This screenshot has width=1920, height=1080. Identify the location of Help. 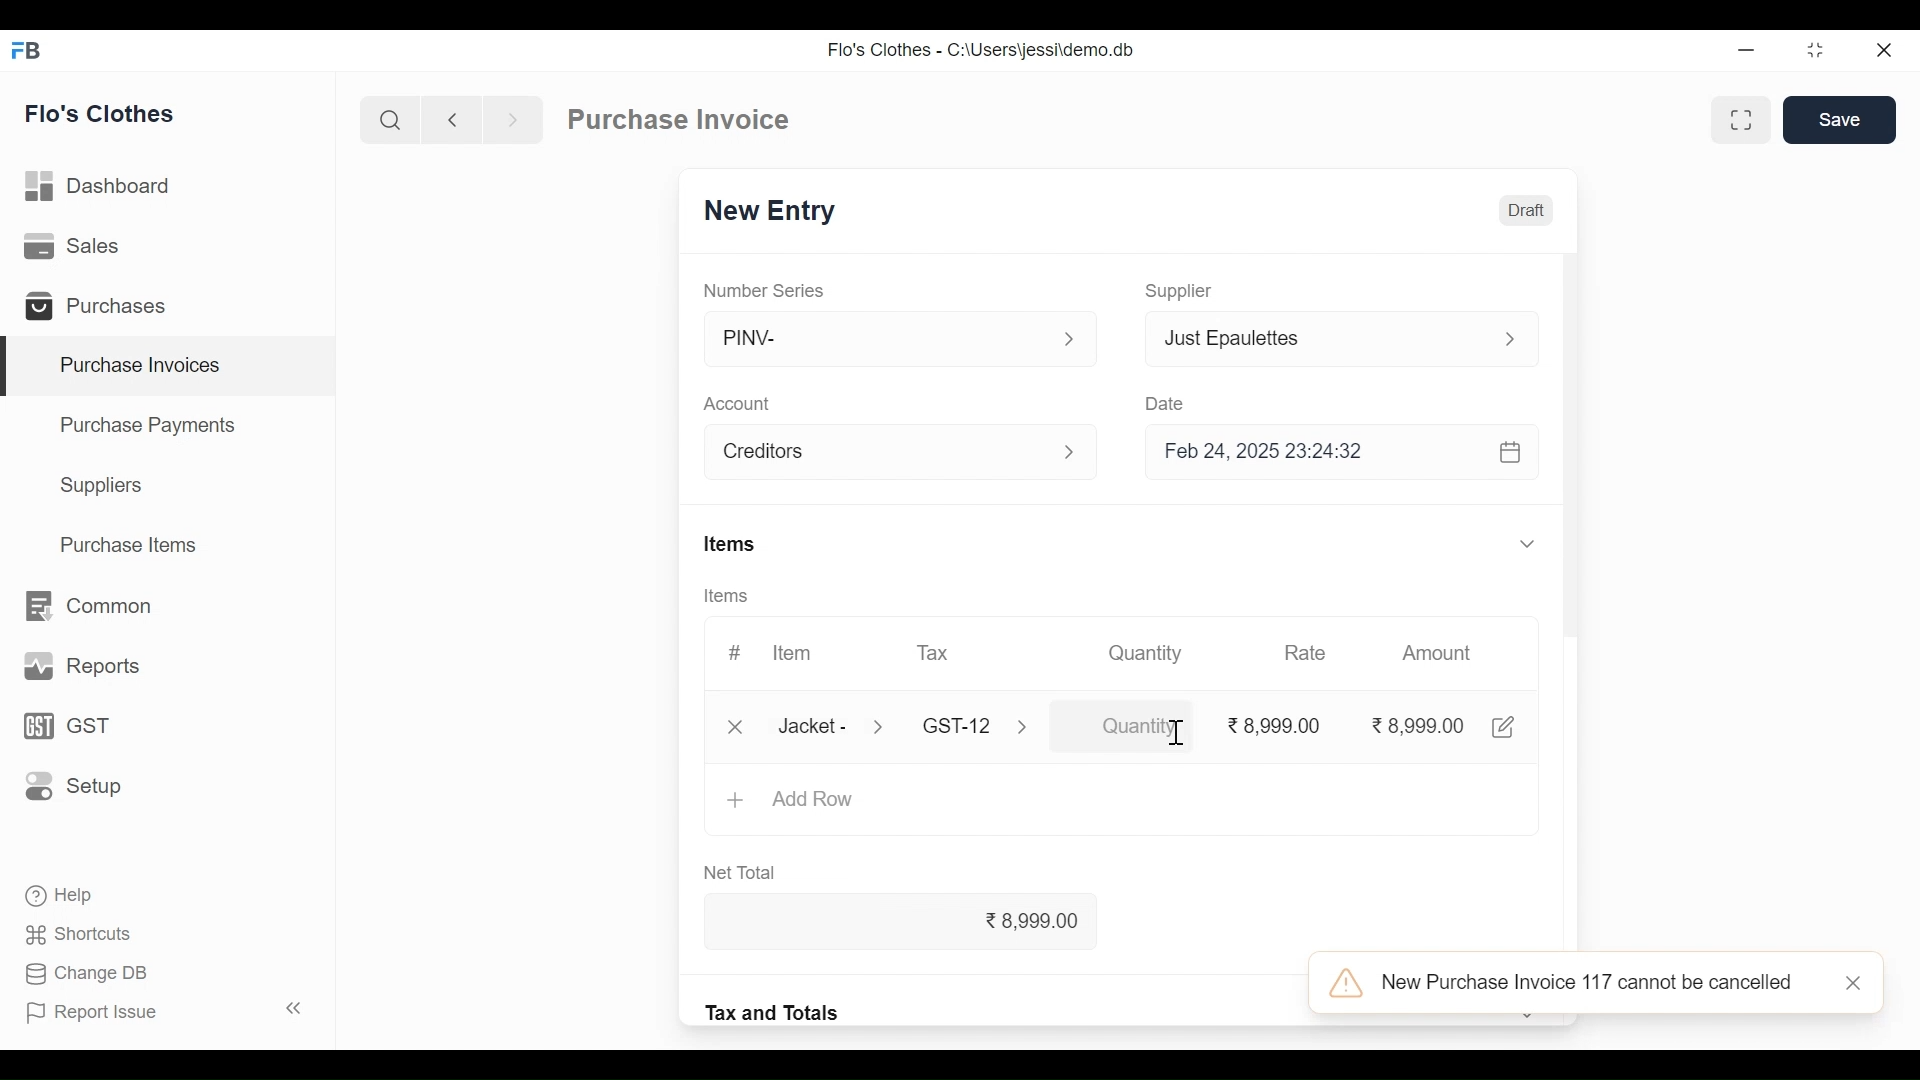
(66, 896).